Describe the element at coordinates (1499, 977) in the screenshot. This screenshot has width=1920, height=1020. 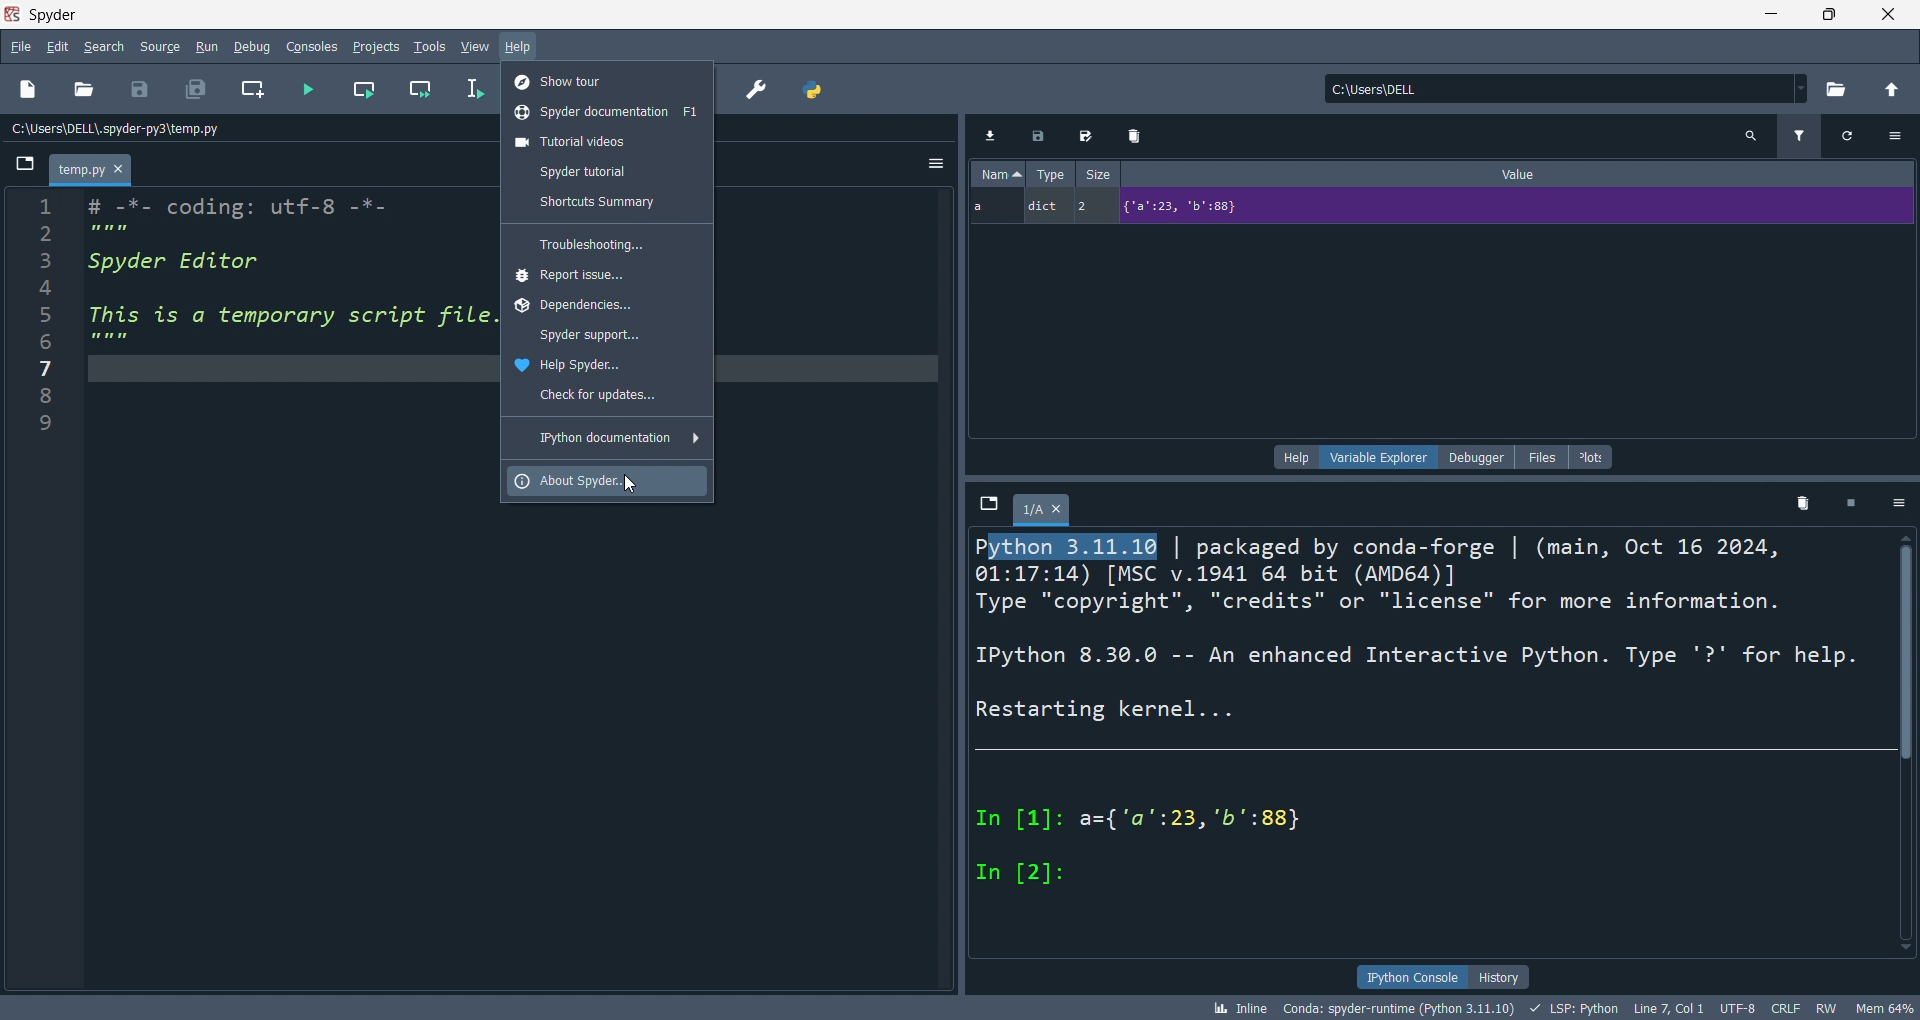
I see `history` at that location.